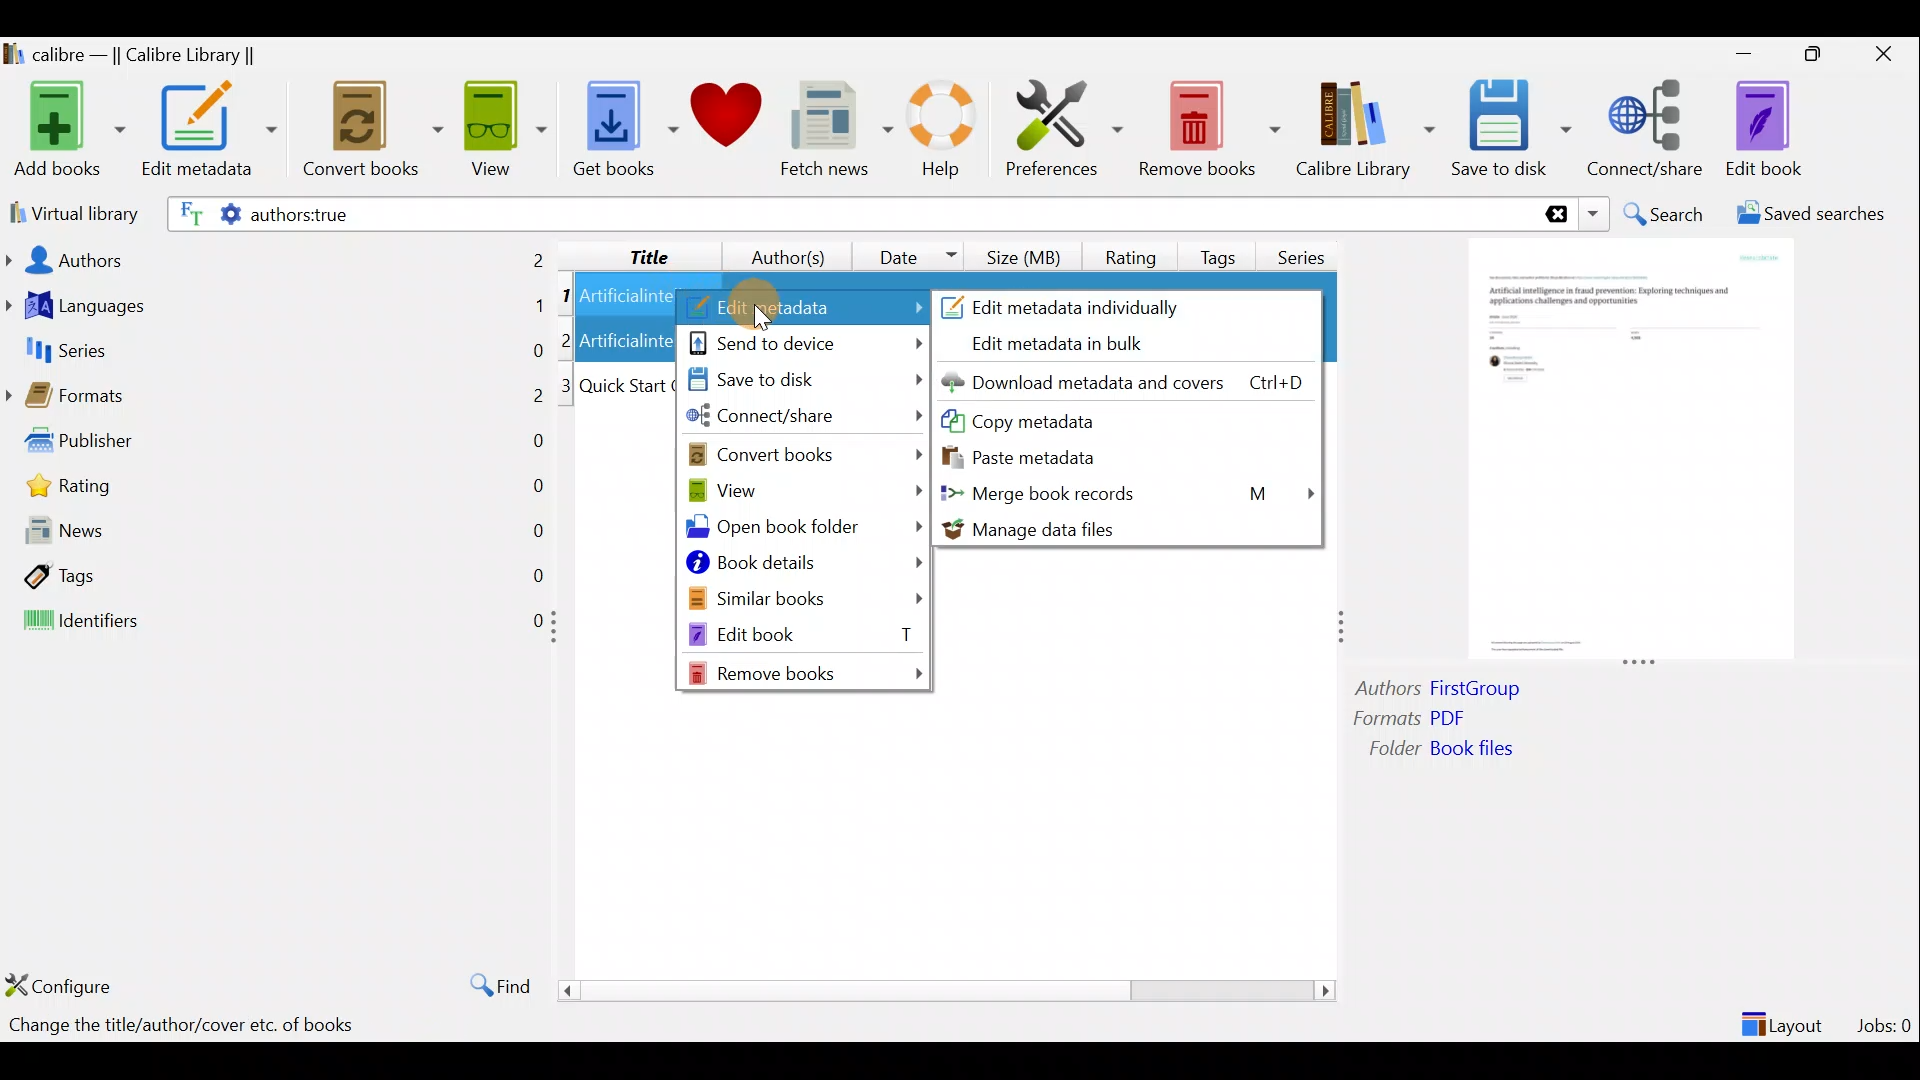 The image size is (1920, 1080). I want to click on Maximize, so click(1822, 55).